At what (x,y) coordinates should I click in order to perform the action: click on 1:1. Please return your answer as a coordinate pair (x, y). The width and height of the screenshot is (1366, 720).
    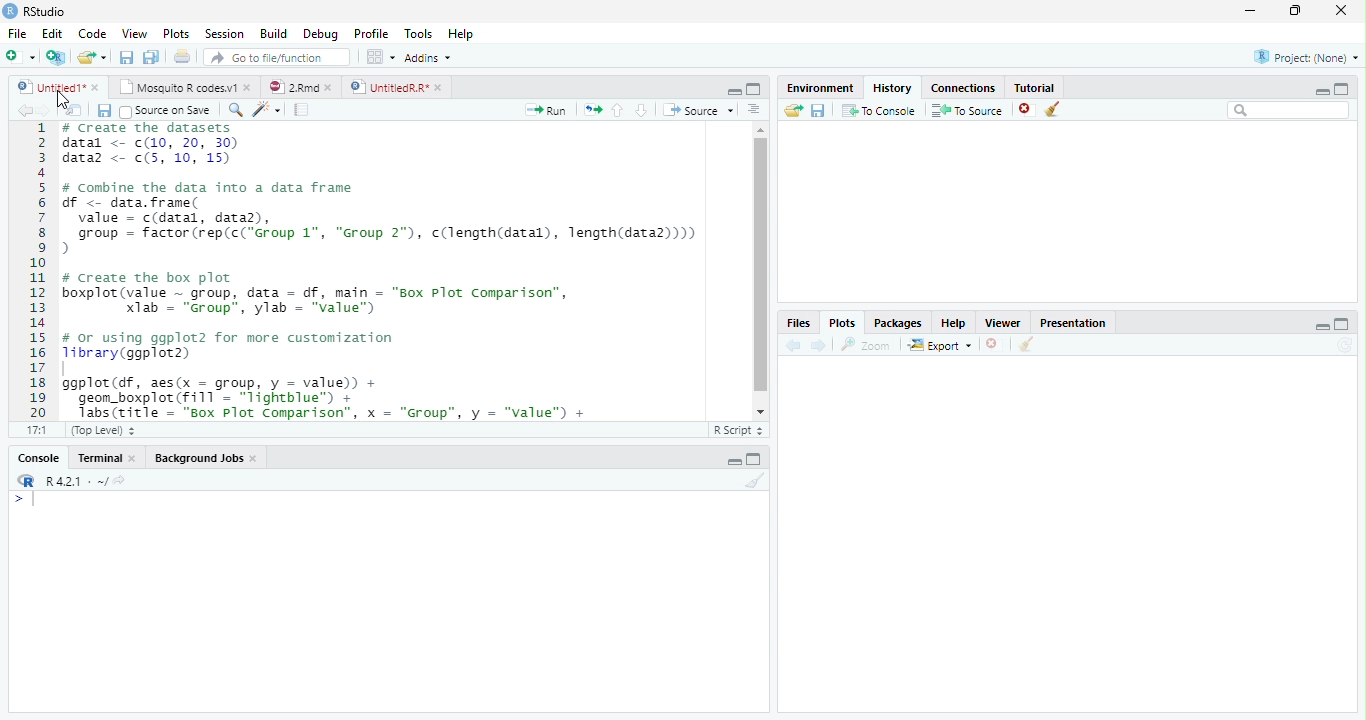
    Looking at the image, I should click on (35, 430).